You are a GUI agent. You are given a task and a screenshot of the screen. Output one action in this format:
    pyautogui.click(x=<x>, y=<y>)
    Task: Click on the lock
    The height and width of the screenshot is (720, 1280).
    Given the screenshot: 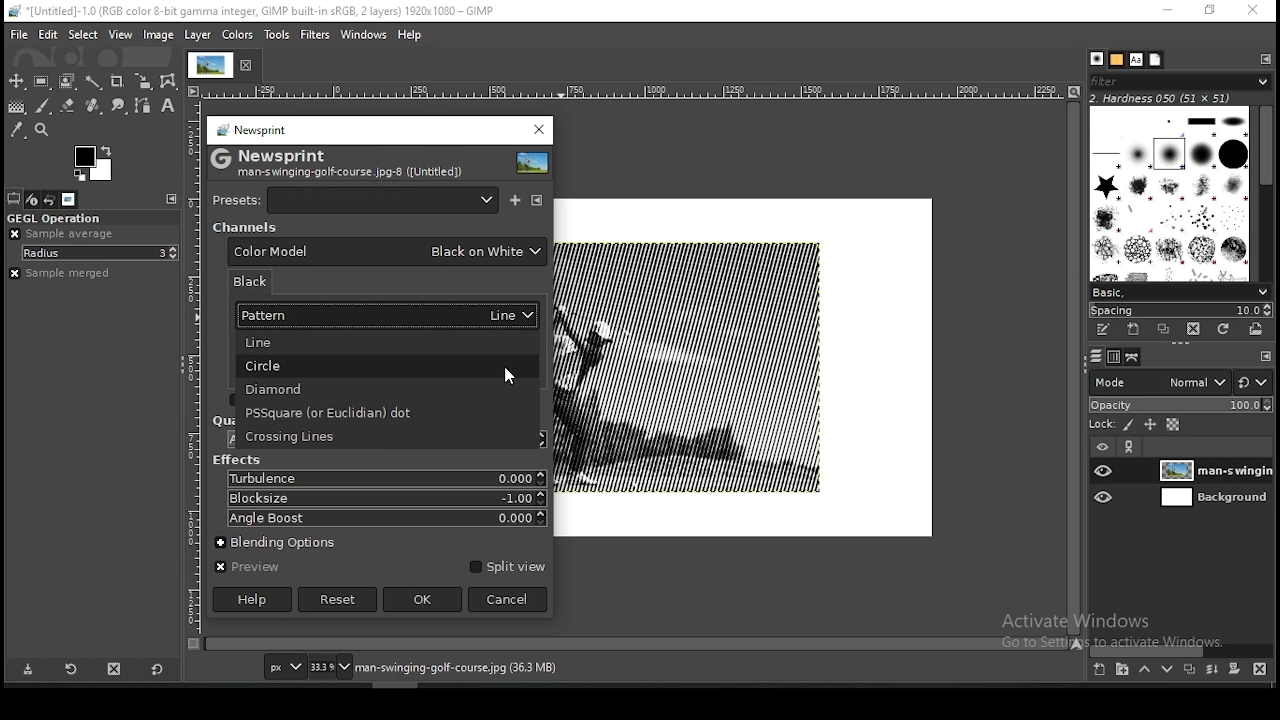 What is the action you would take?
    pyautogui.click(x=1103, y=424)
    